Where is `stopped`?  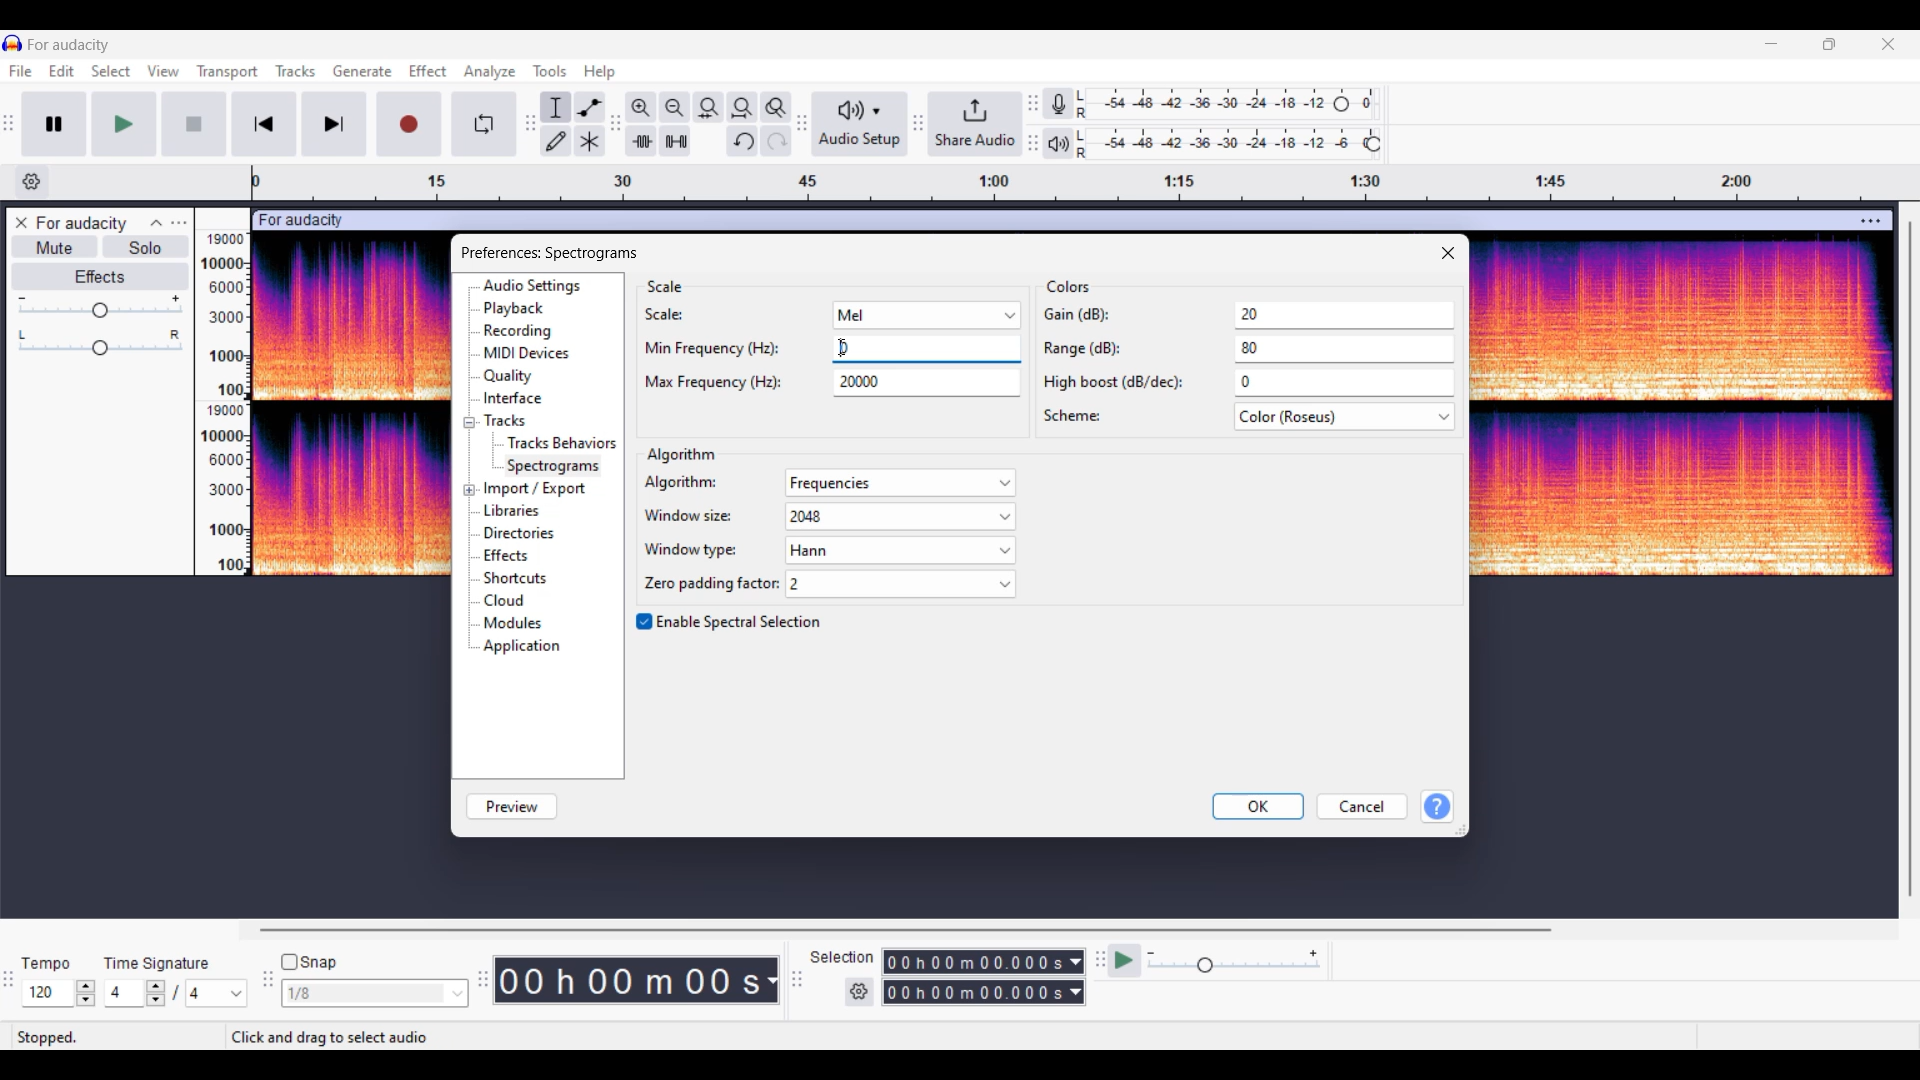 stopped is located at coordinates (65, 1037).